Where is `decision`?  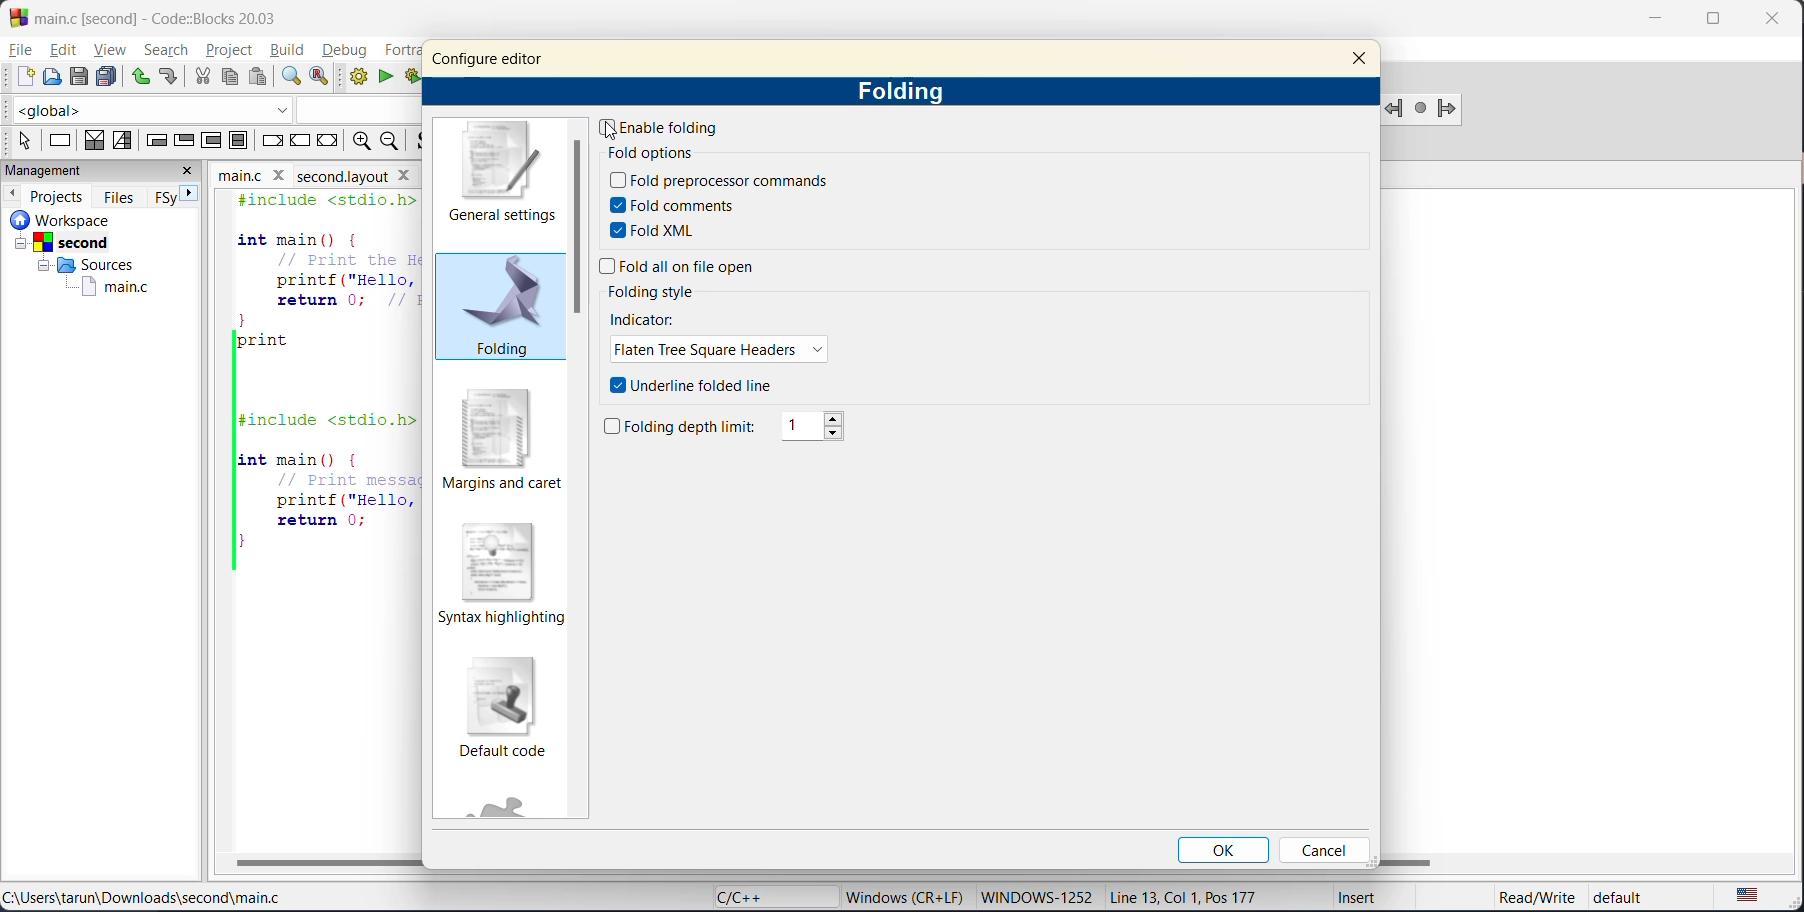 decision is located at coordinates (94, 141).